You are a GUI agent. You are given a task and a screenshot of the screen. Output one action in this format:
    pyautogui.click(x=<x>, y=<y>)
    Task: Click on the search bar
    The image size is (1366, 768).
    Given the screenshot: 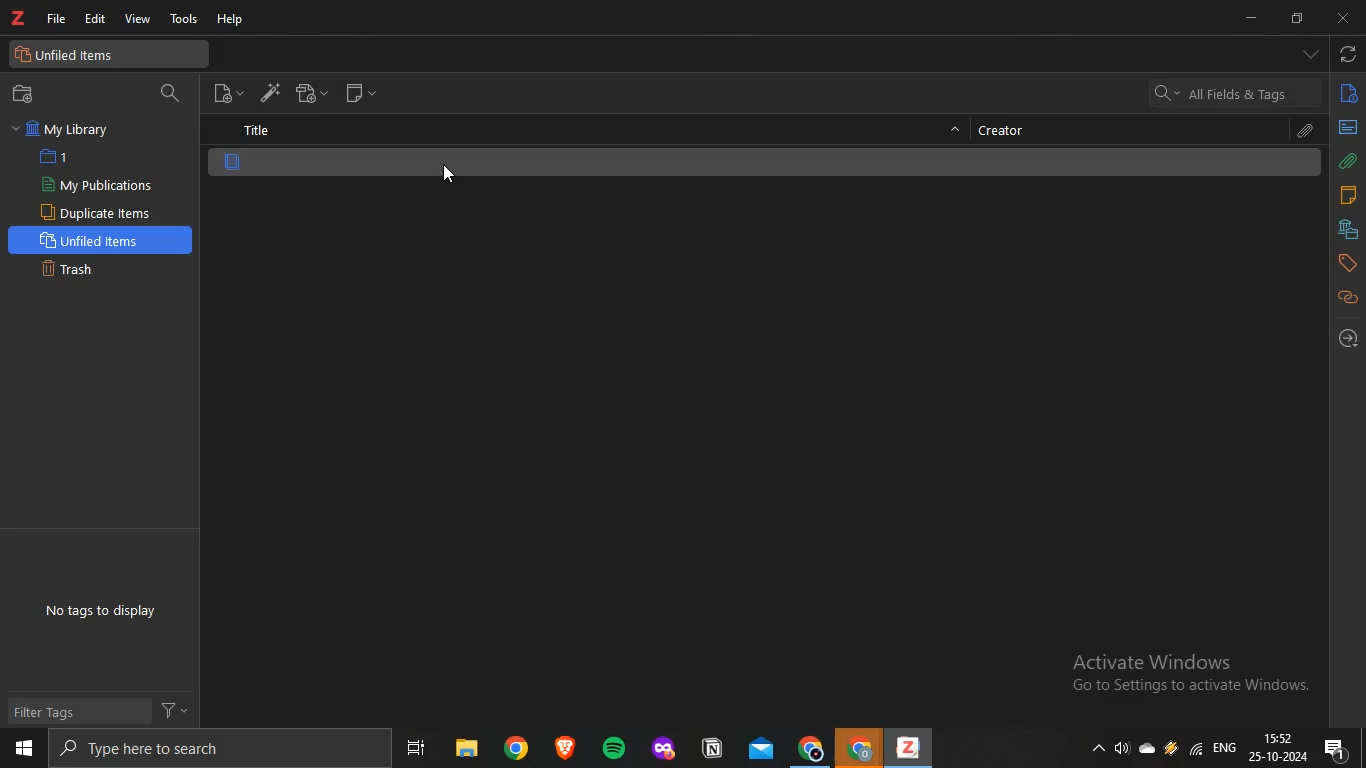 What is the action you would take?
    pyautogui.click(x=1234, y=92)
    